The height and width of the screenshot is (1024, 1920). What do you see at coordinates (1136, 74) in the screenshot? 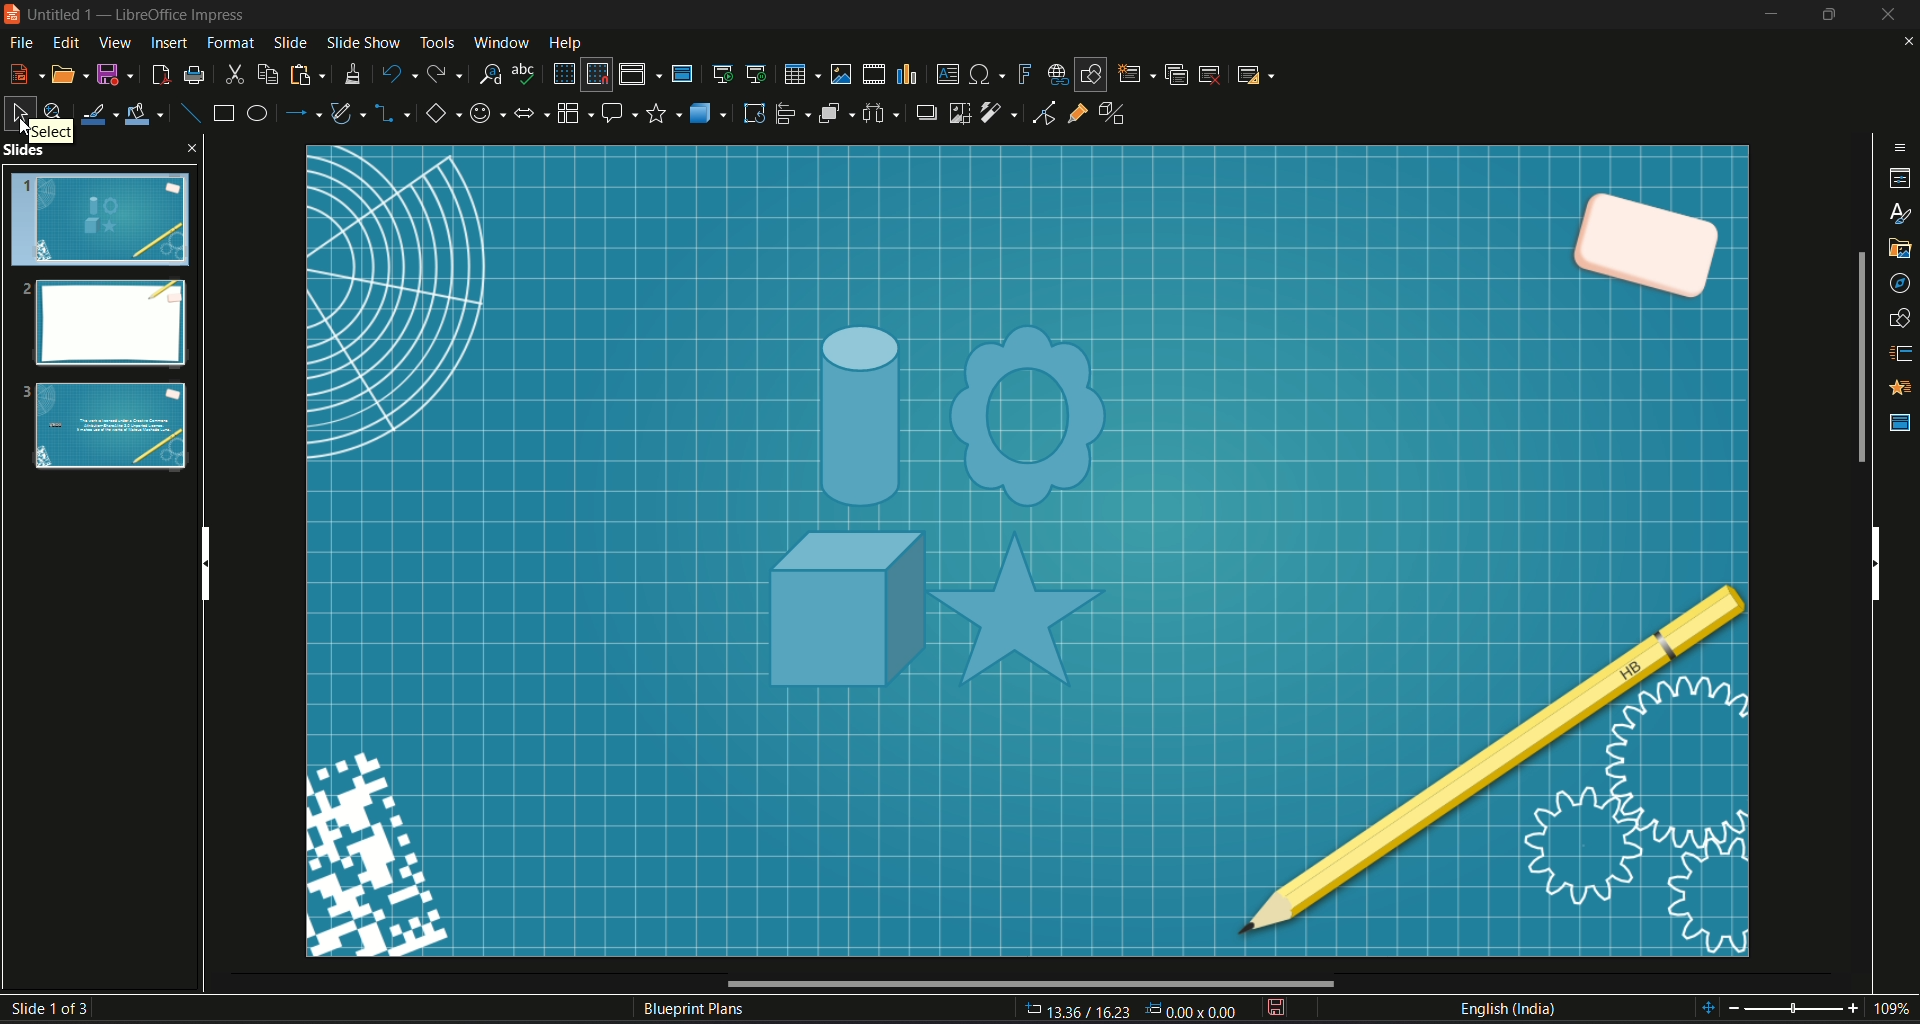
I see `new slide` at bounding box center [1136, 74].